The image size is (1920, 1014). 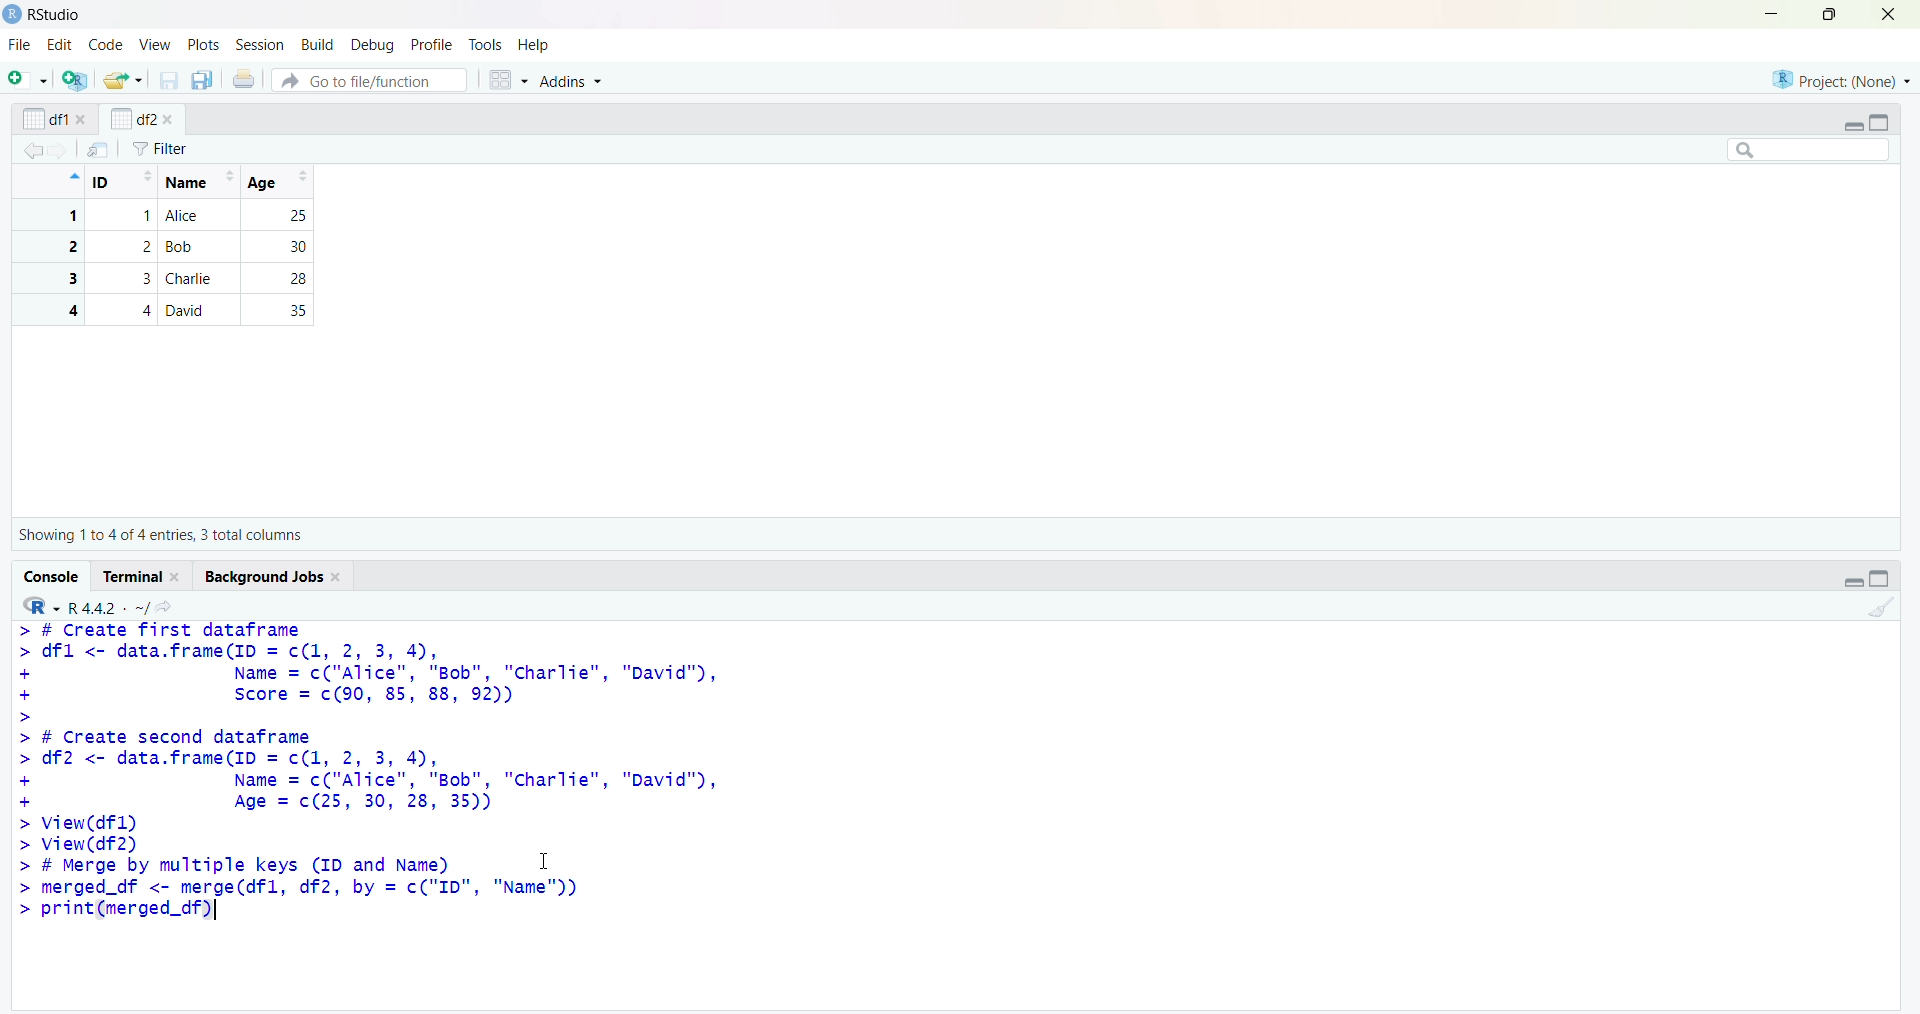 What do you see at coordinates (41, 606) in the screenshot?
I see `R` at bounding box center [41, 606].